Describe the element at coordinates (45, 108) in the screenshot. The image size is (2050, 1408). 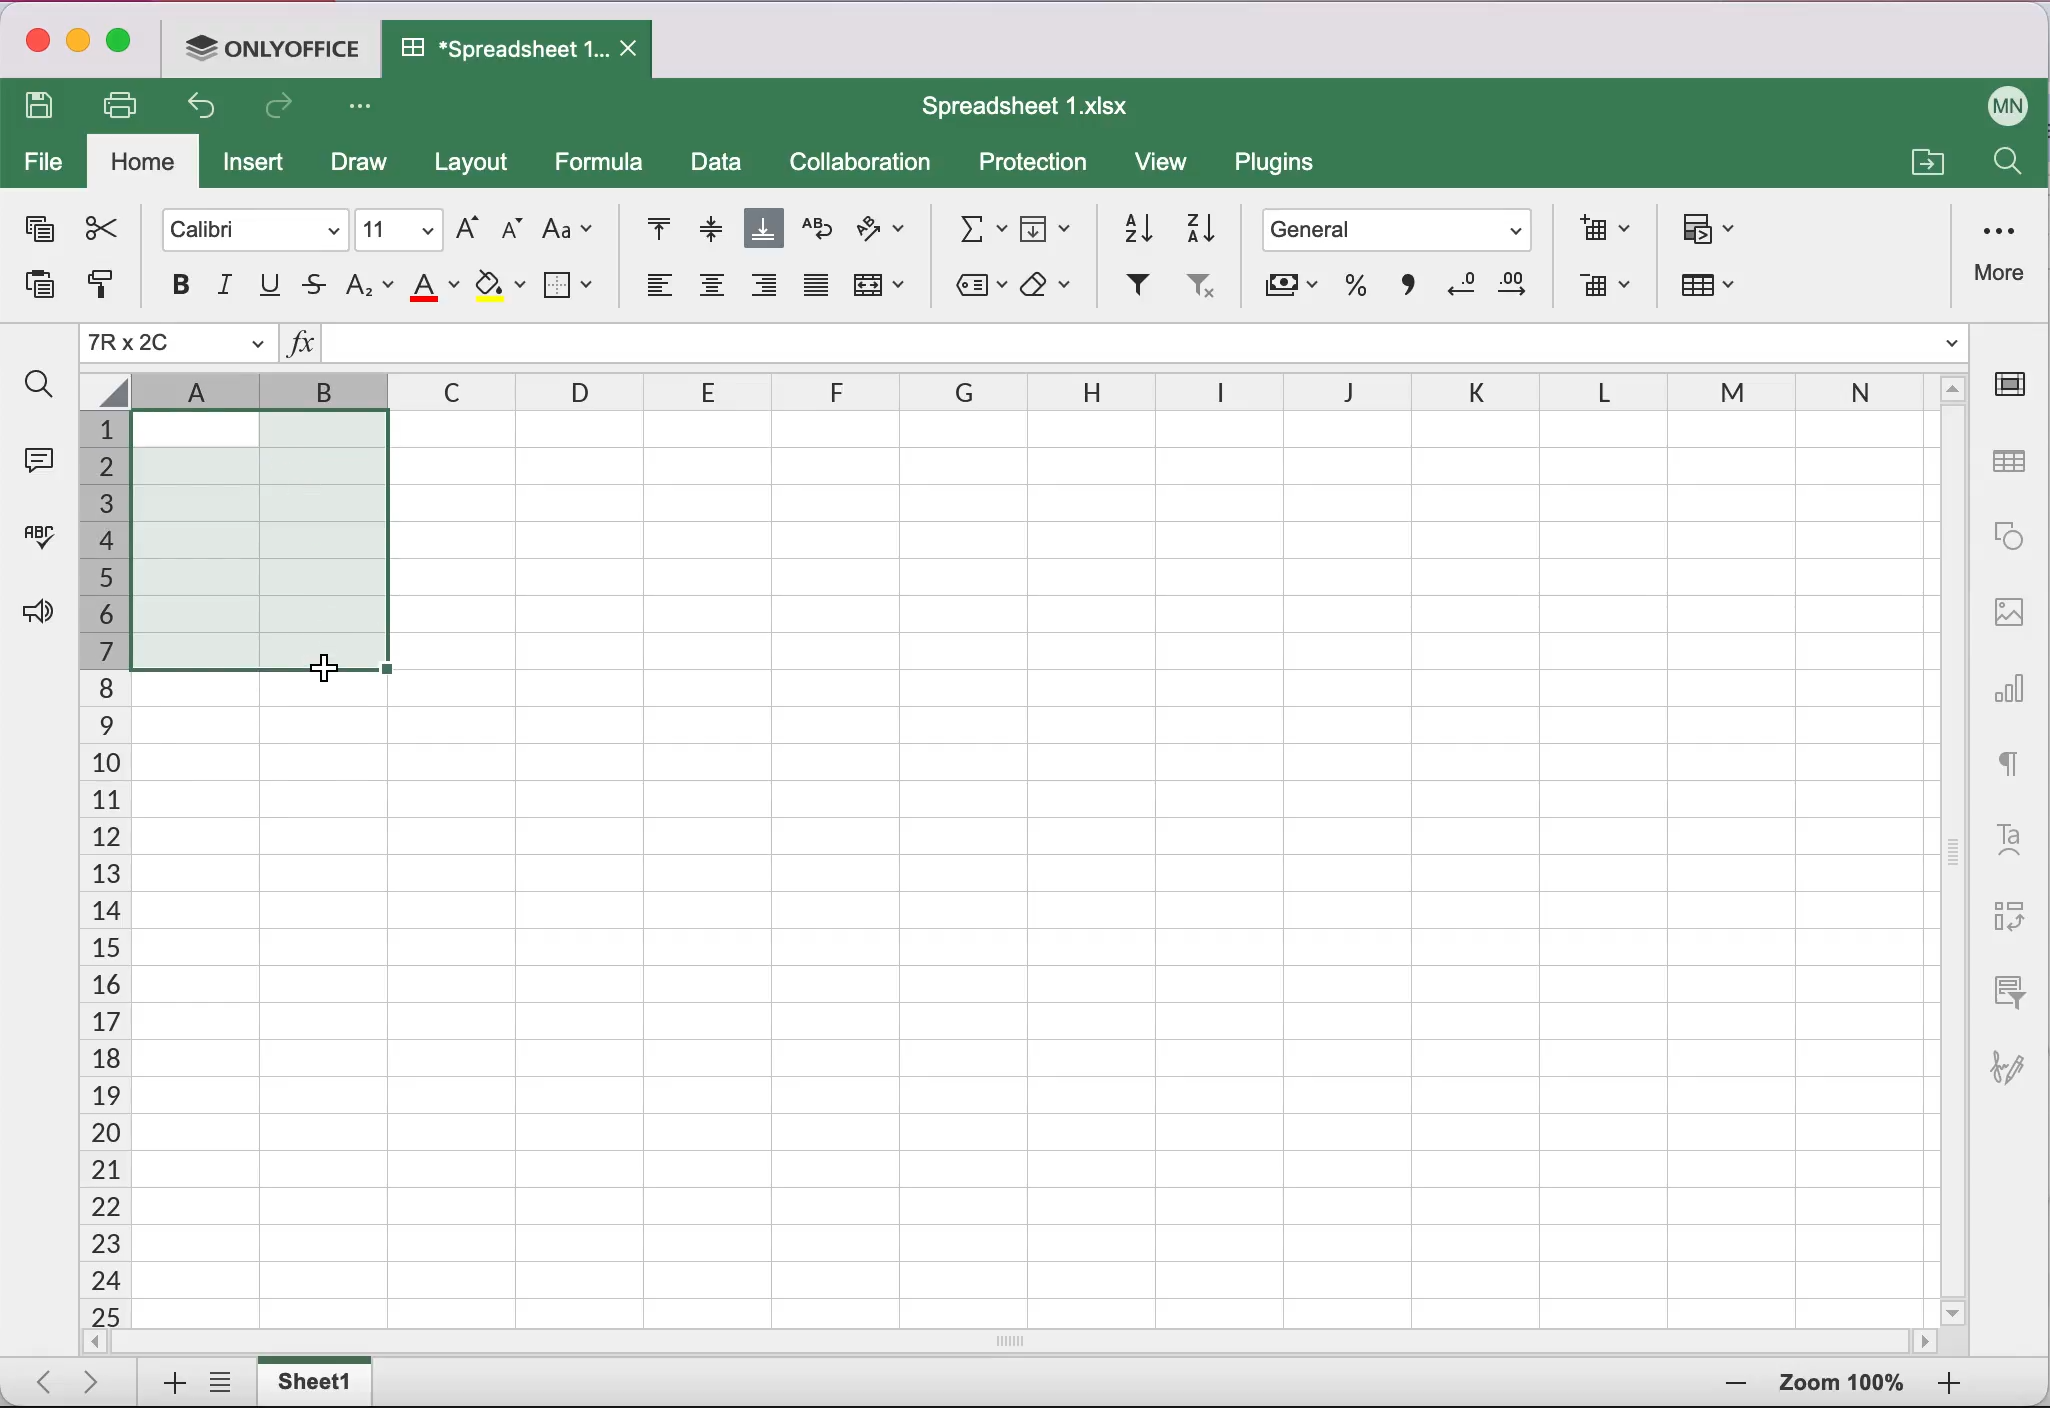
I see `save` at that location.